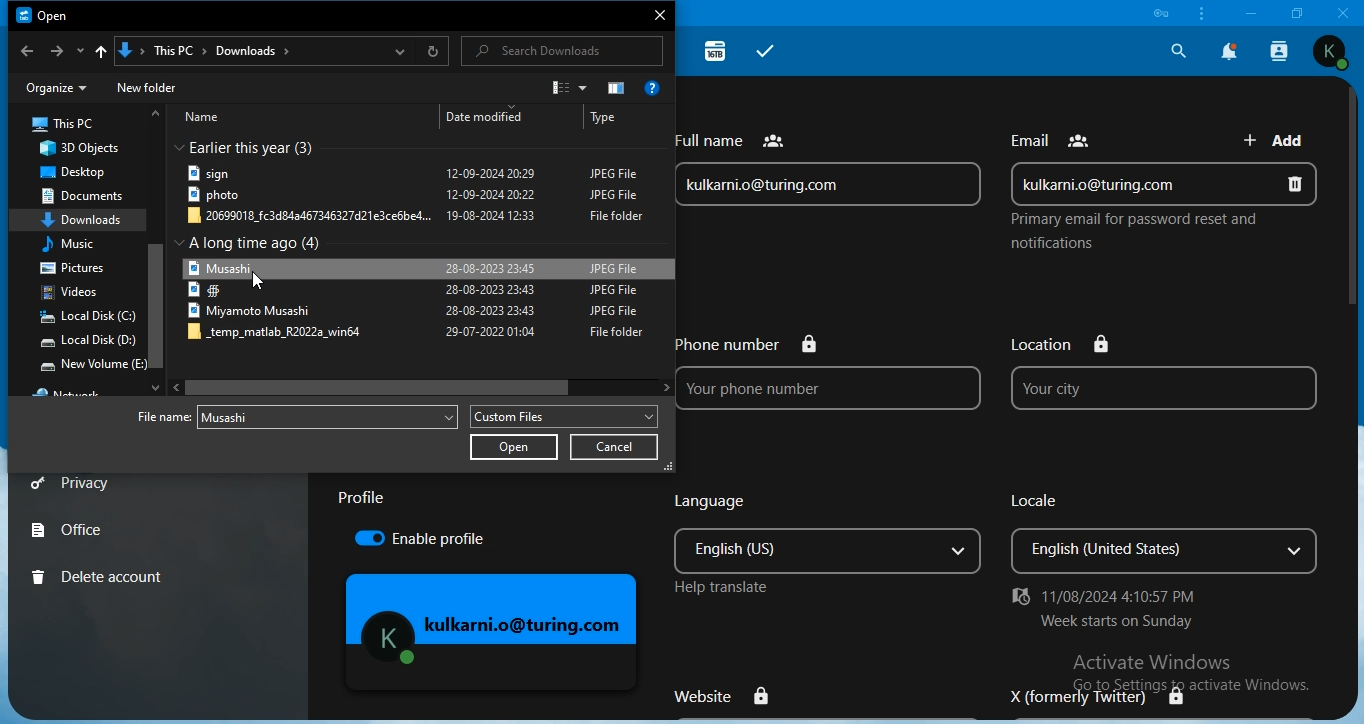 This screenshot has height=724, width=1364. What do you see at coordinates (440, 540) in the screenshot?
I see `enable proflle` at bounding box center [440, 540].